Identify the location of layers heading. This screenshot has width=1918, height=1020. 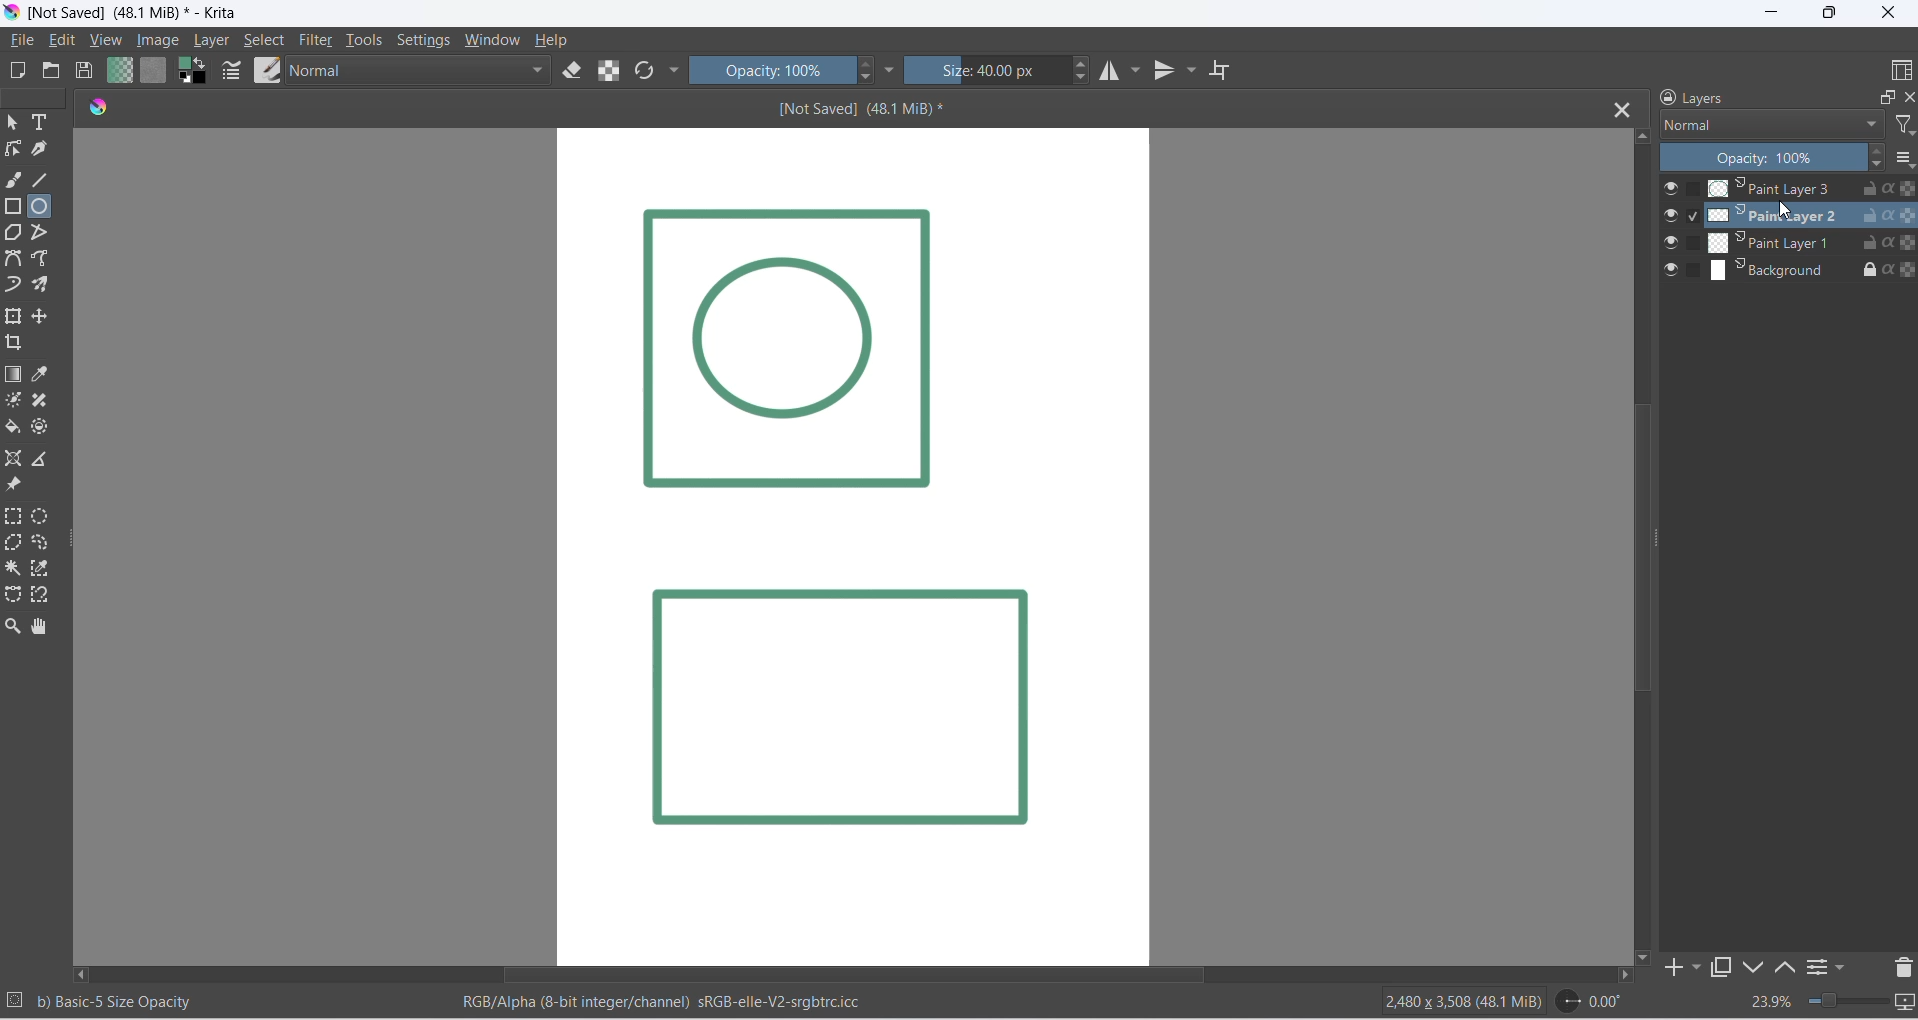
(1750, 96).